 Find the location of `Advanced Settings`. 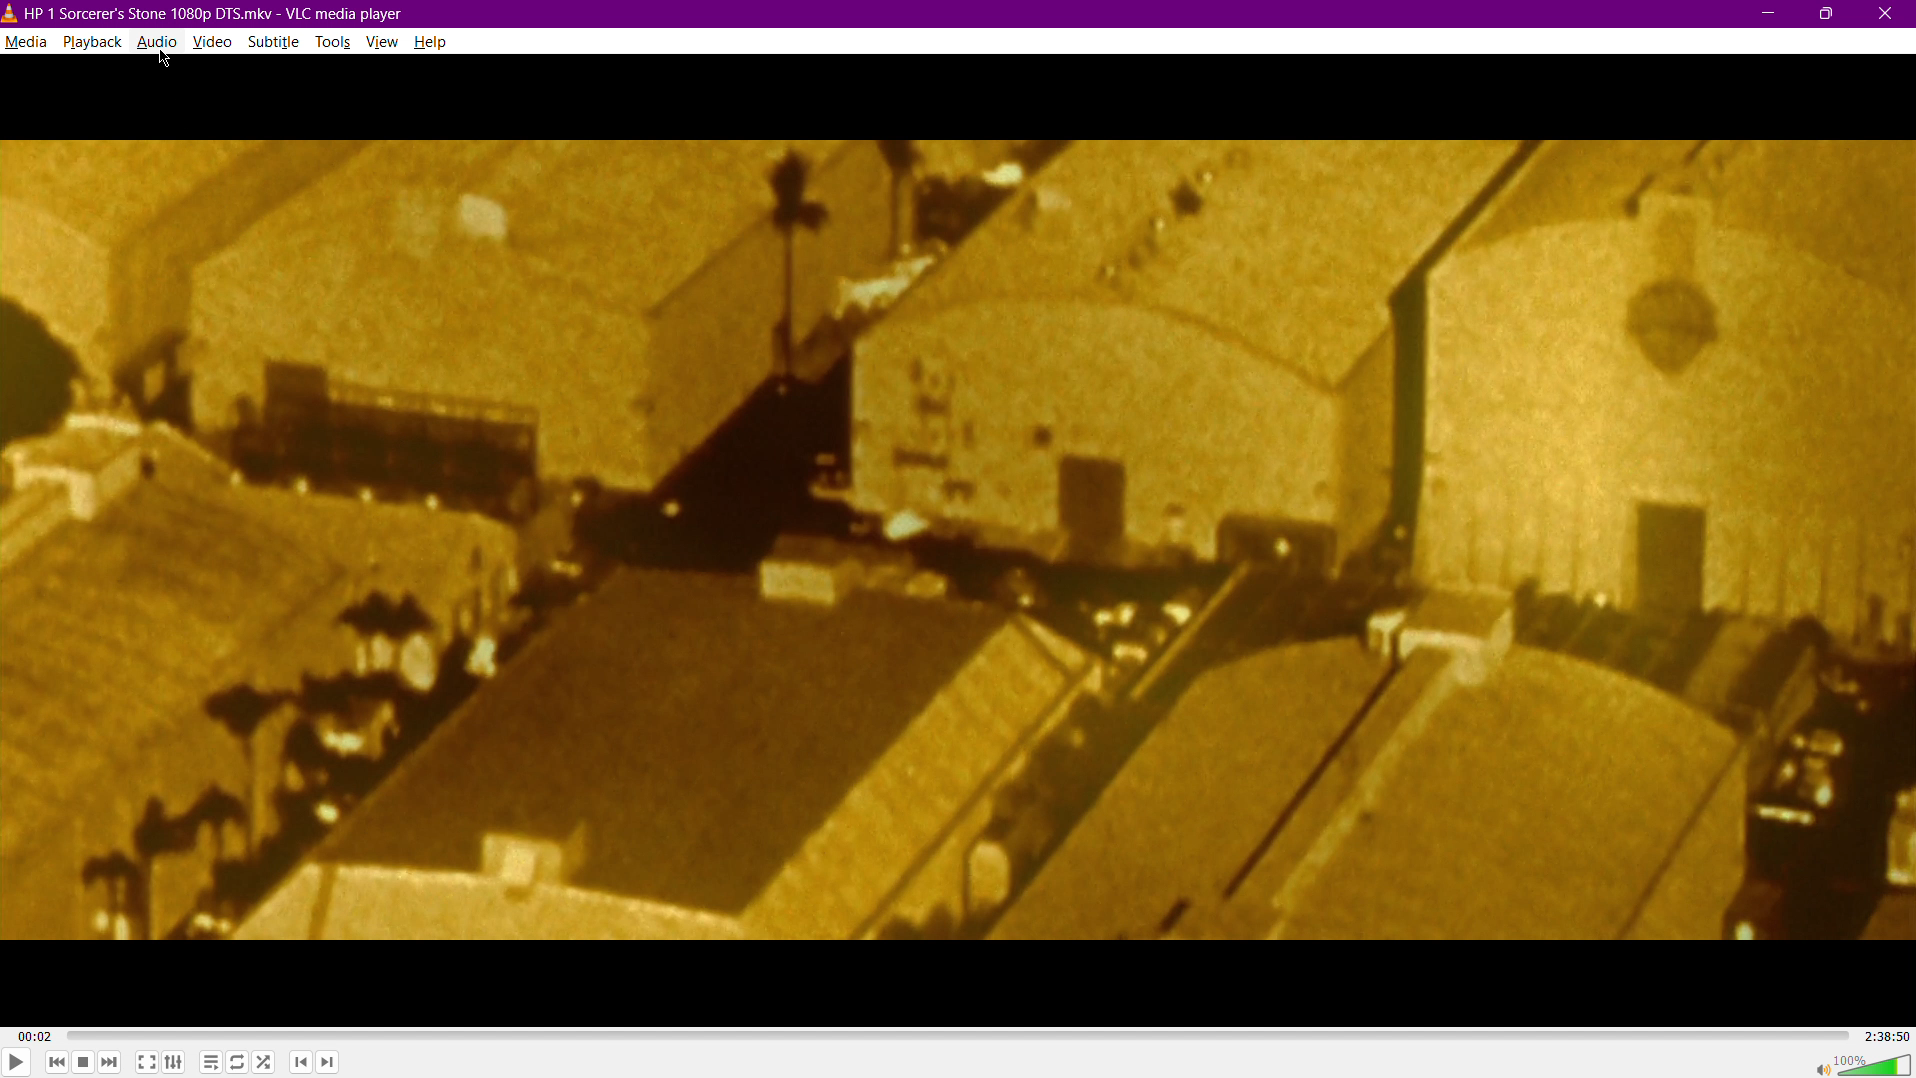

Advanced Settings is located at coordinates (175, 1063).